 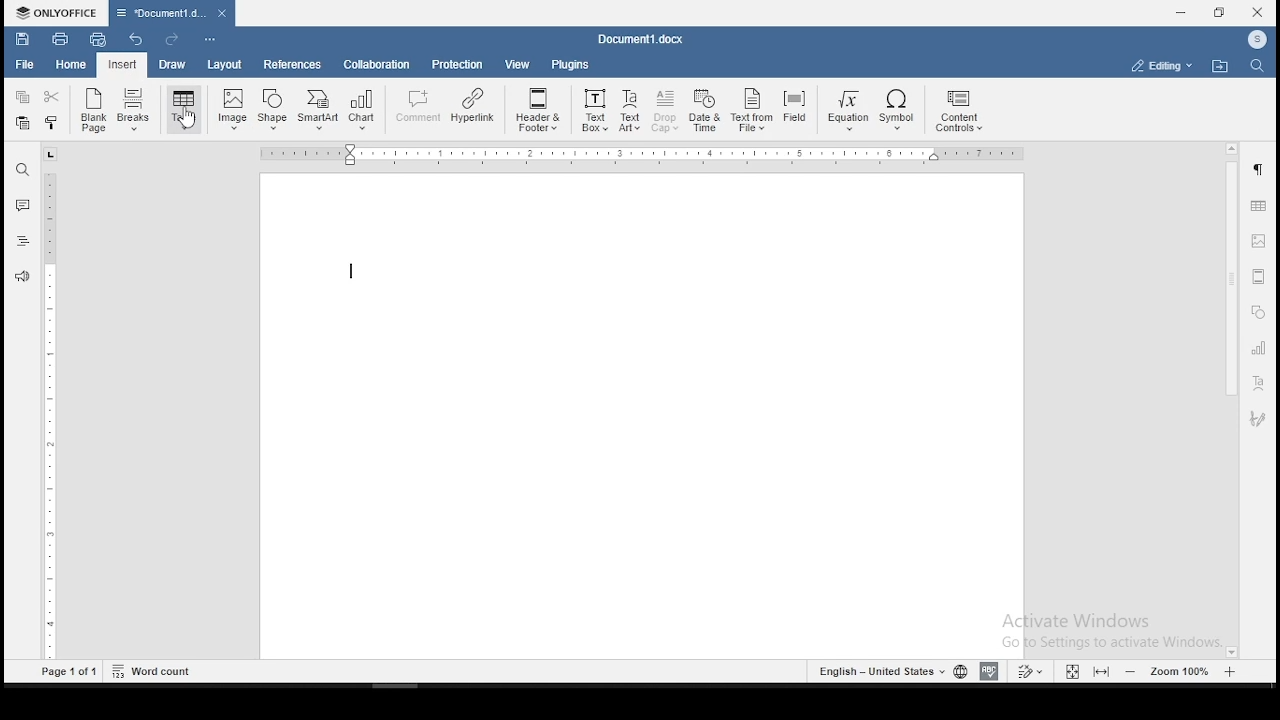 I want to click on layout, so click(x=223, y=65).